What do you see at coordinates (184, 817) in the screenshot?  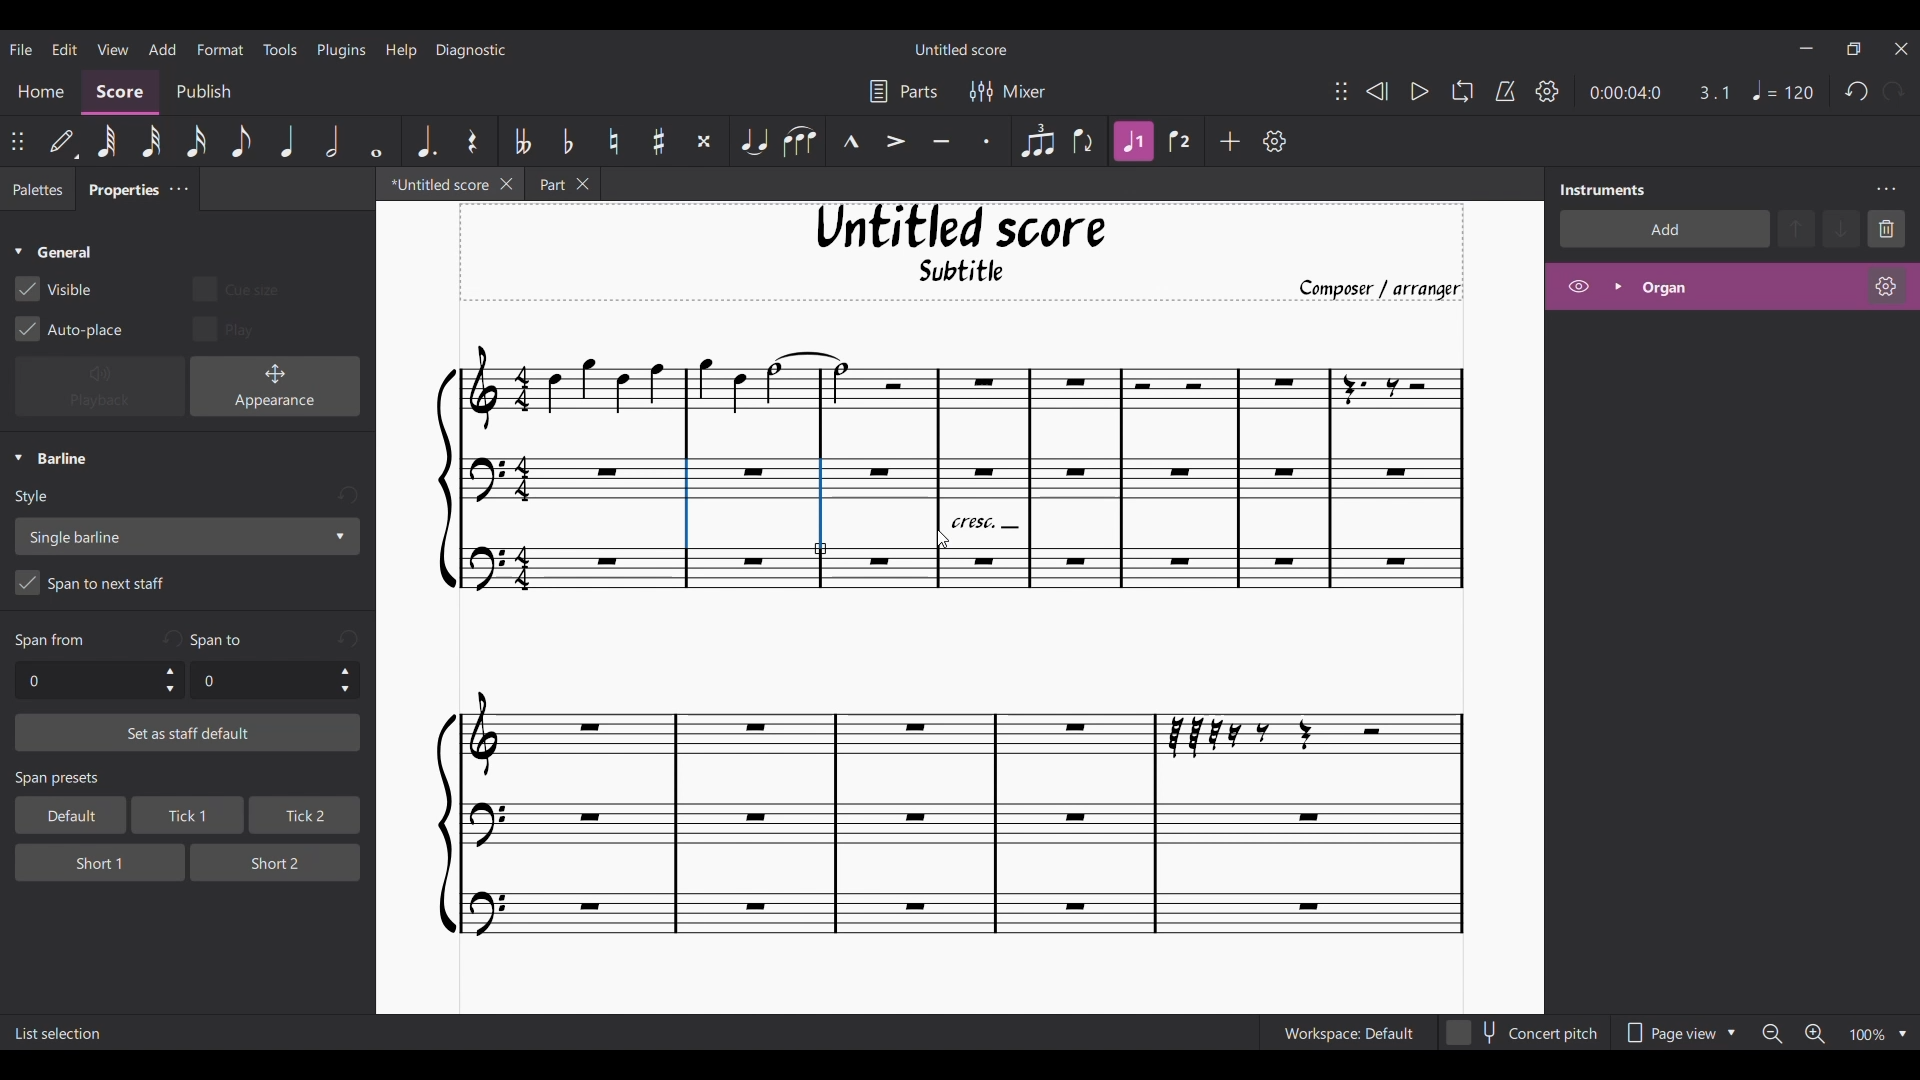 I see `tick 1` at bounding box center [184, 817].